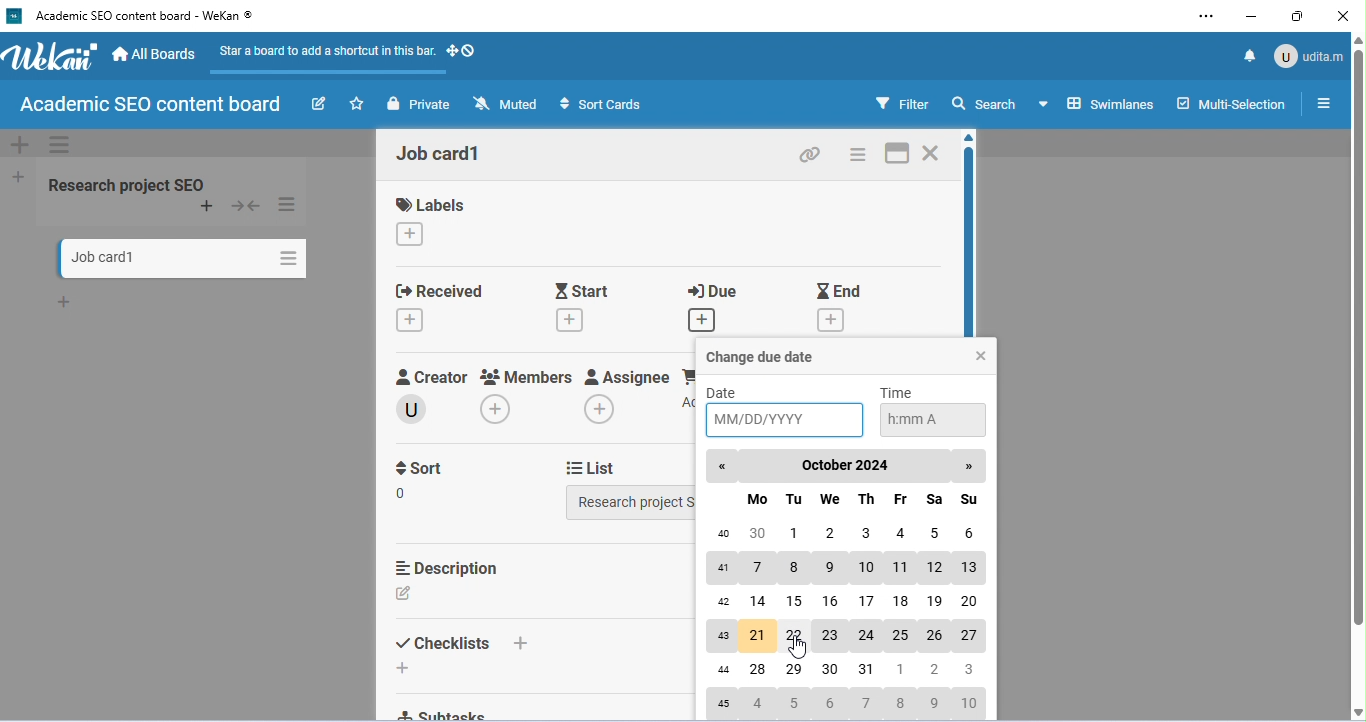  I want to click on previous month, so click(722, 467).